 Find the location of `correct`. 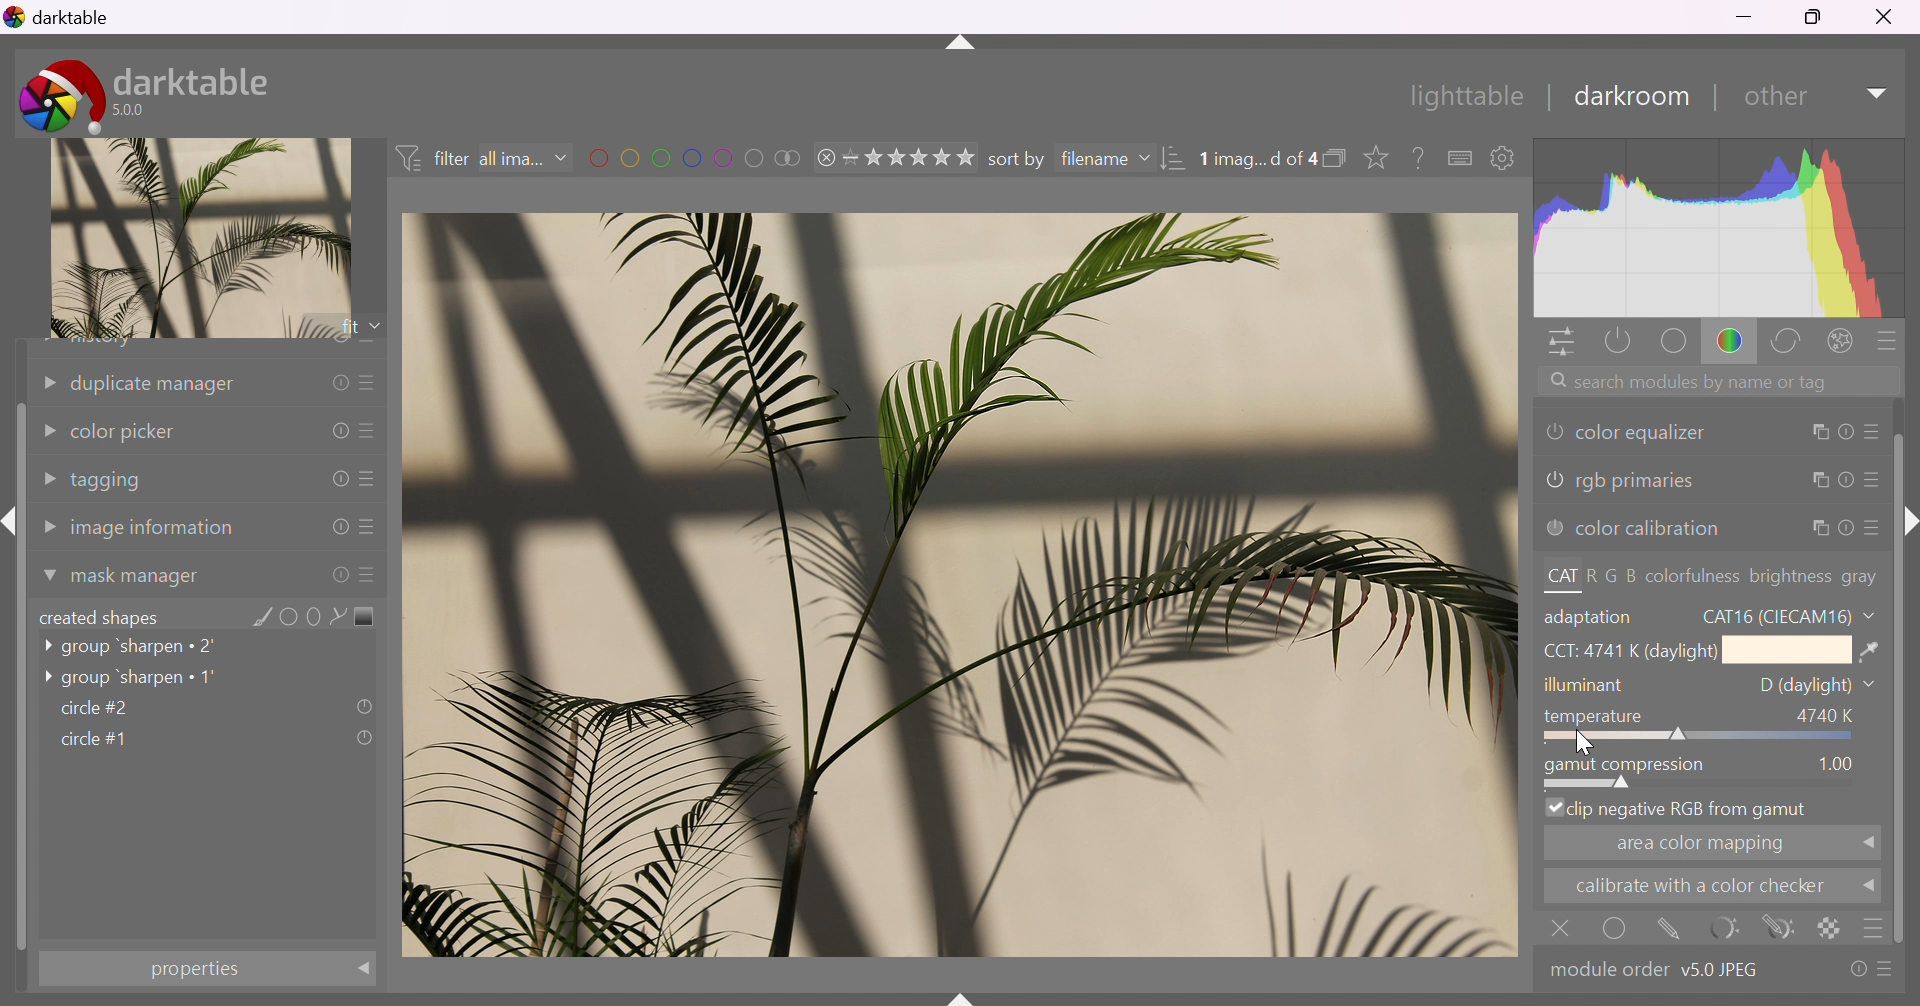

correct is located at coordinates (1787, 341).